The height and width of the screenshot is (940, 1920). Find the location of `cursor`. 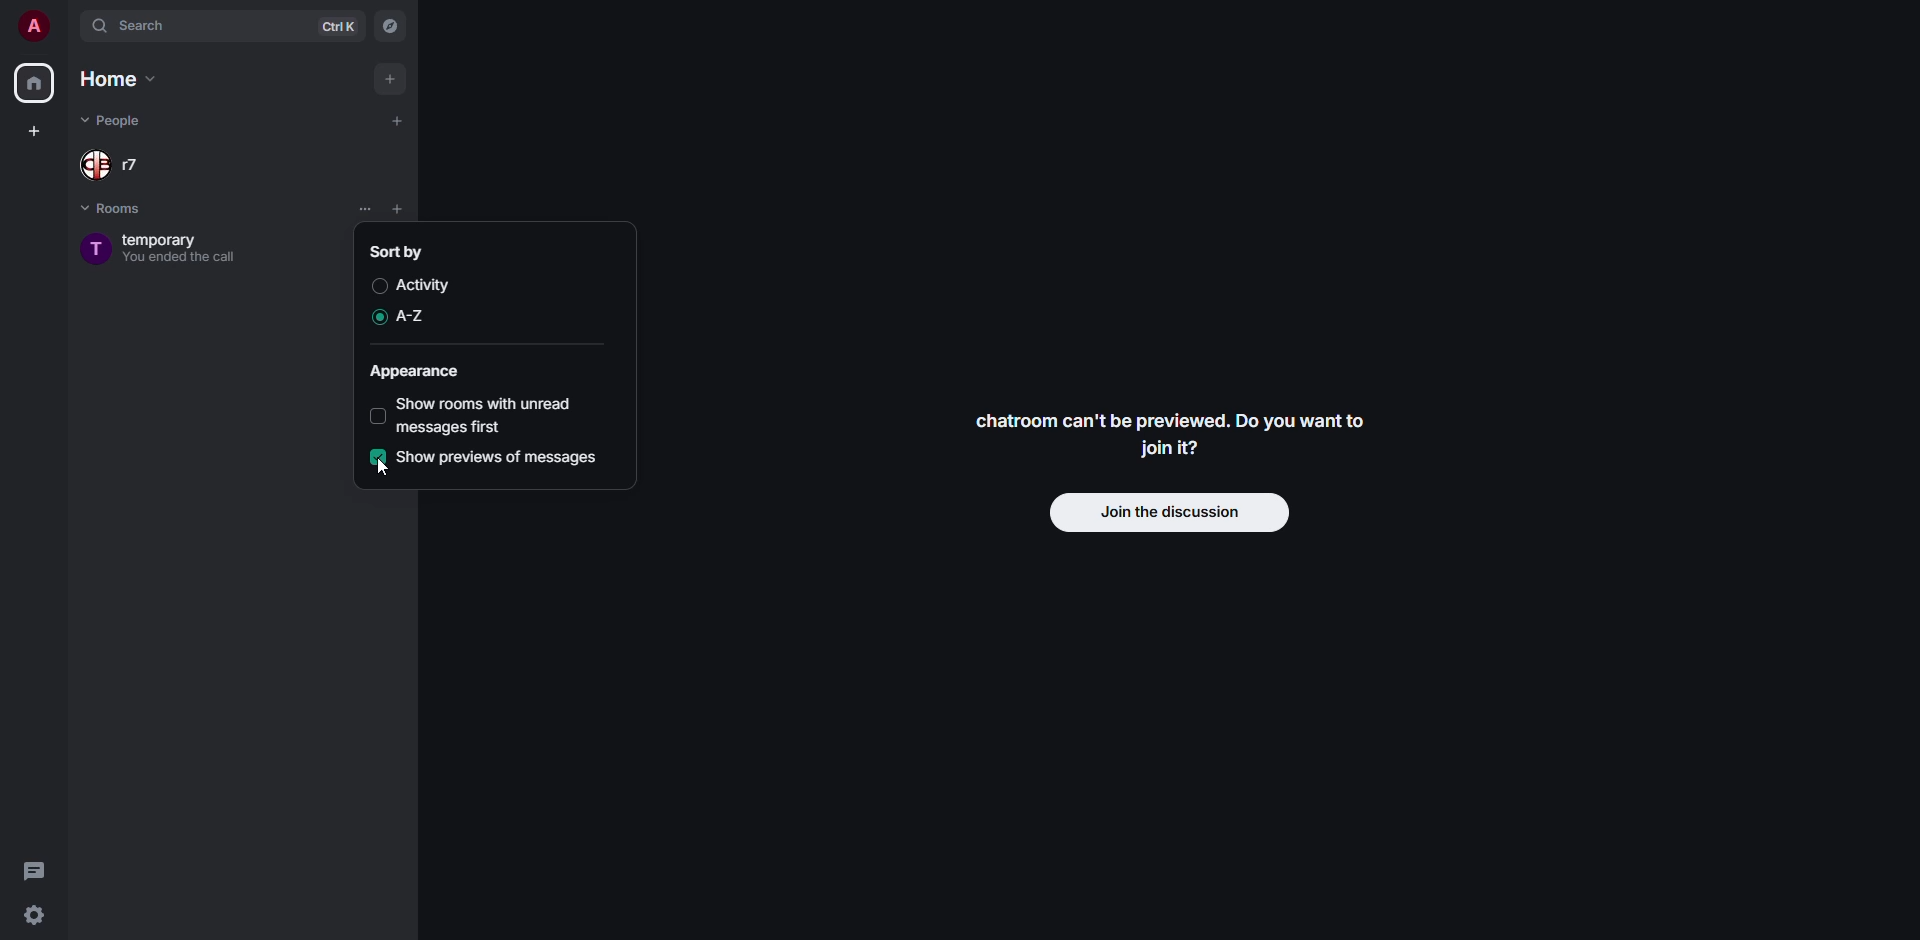

cursor is located at coordinates (388, 470).